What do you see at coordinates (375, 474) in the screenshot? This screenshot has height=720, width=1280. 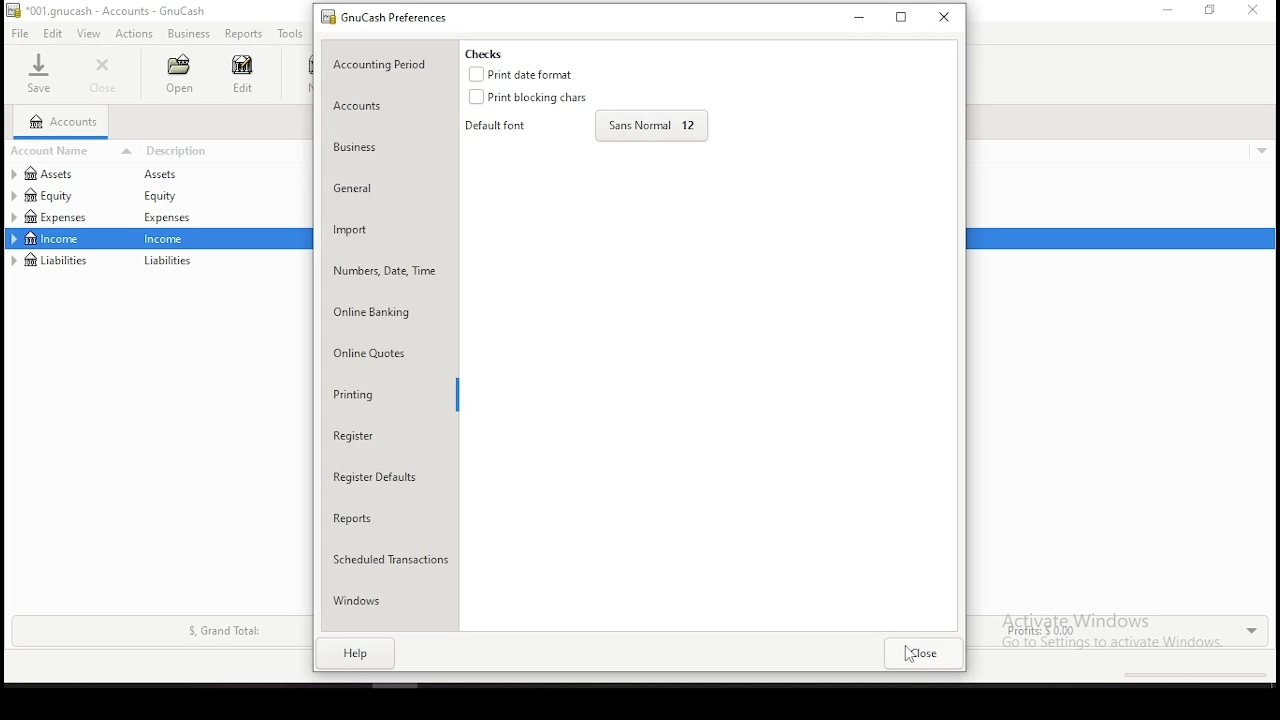 I see `register defaults` at bounding box center [375, 474].